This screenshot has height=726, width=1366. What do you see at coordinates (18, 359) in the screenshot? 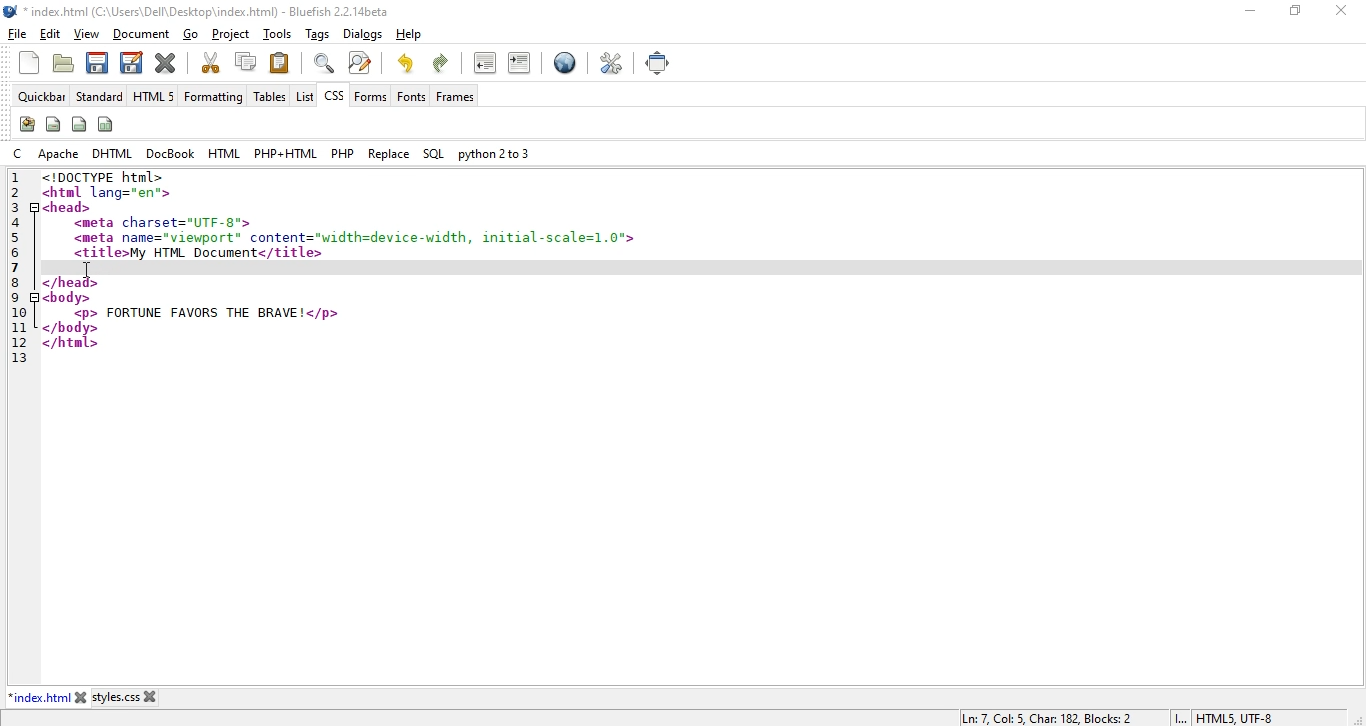
I see `13` at bounding box center [18, 359].